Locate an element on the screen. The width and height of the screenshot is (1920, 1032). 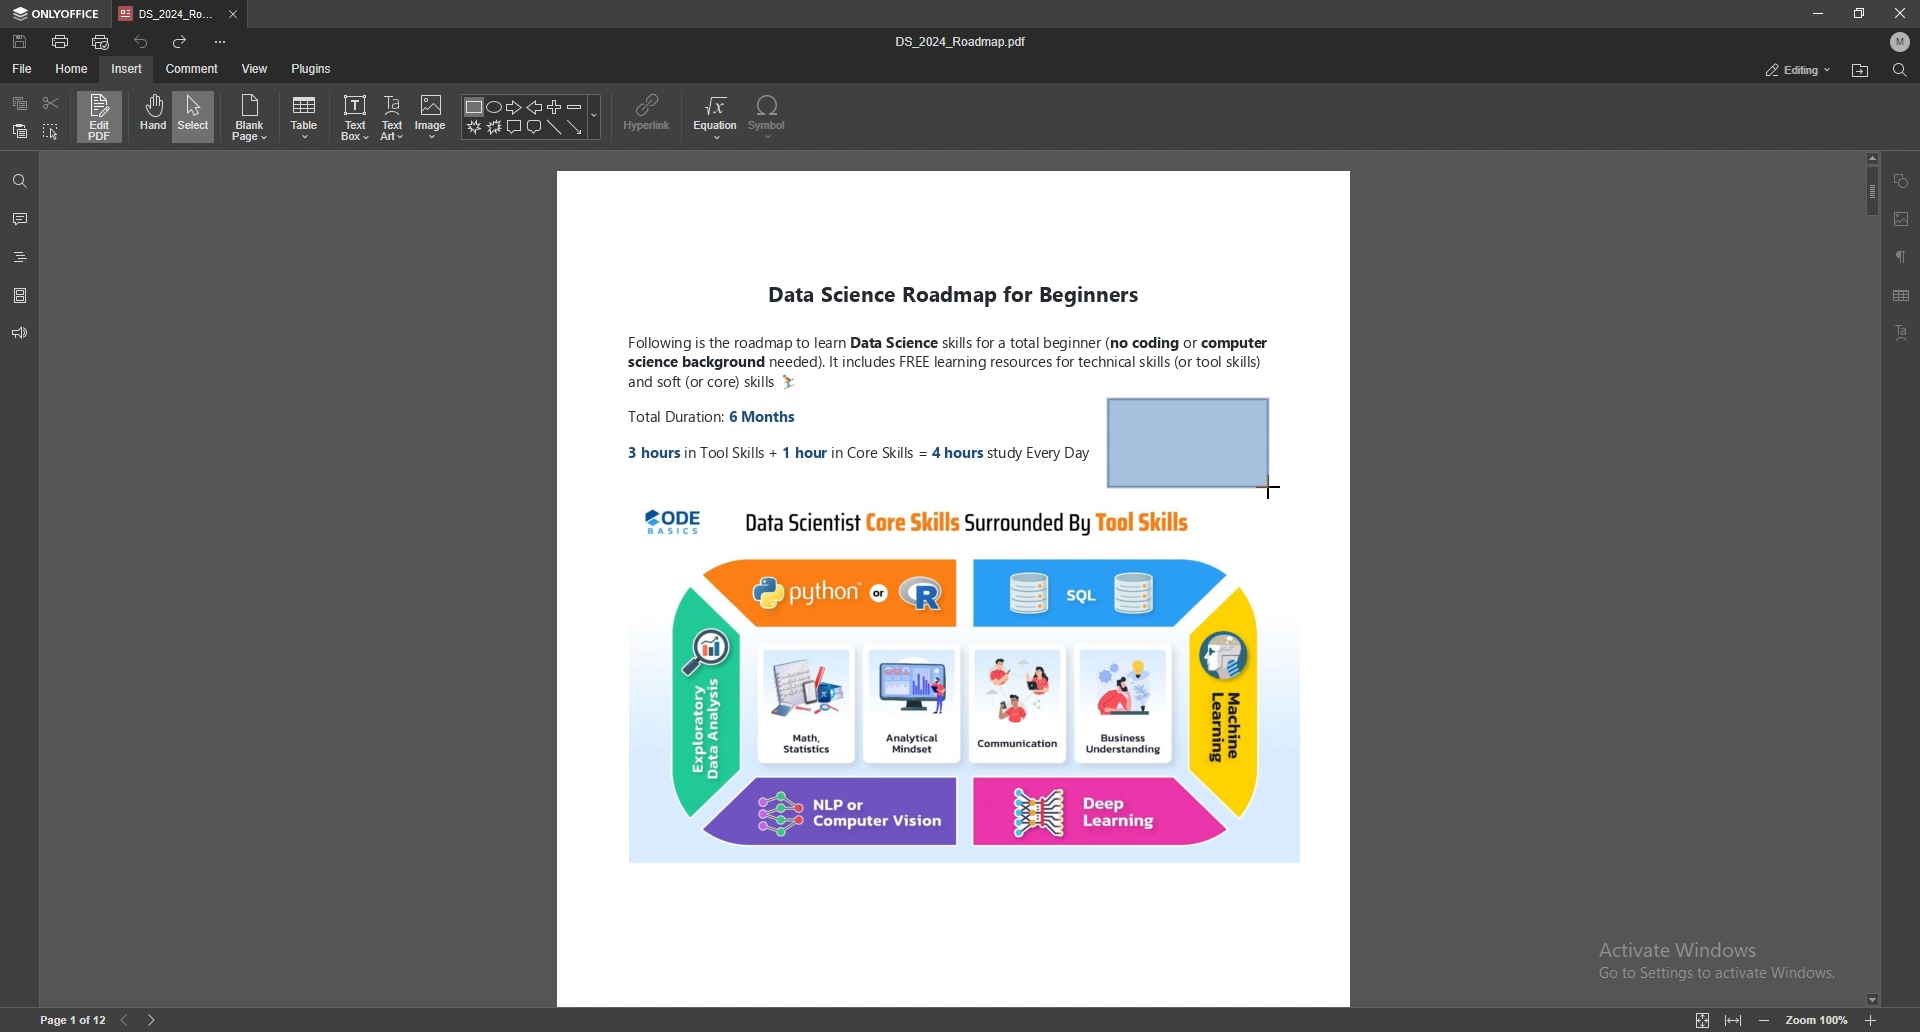
find is located at coordinates (19, 181).